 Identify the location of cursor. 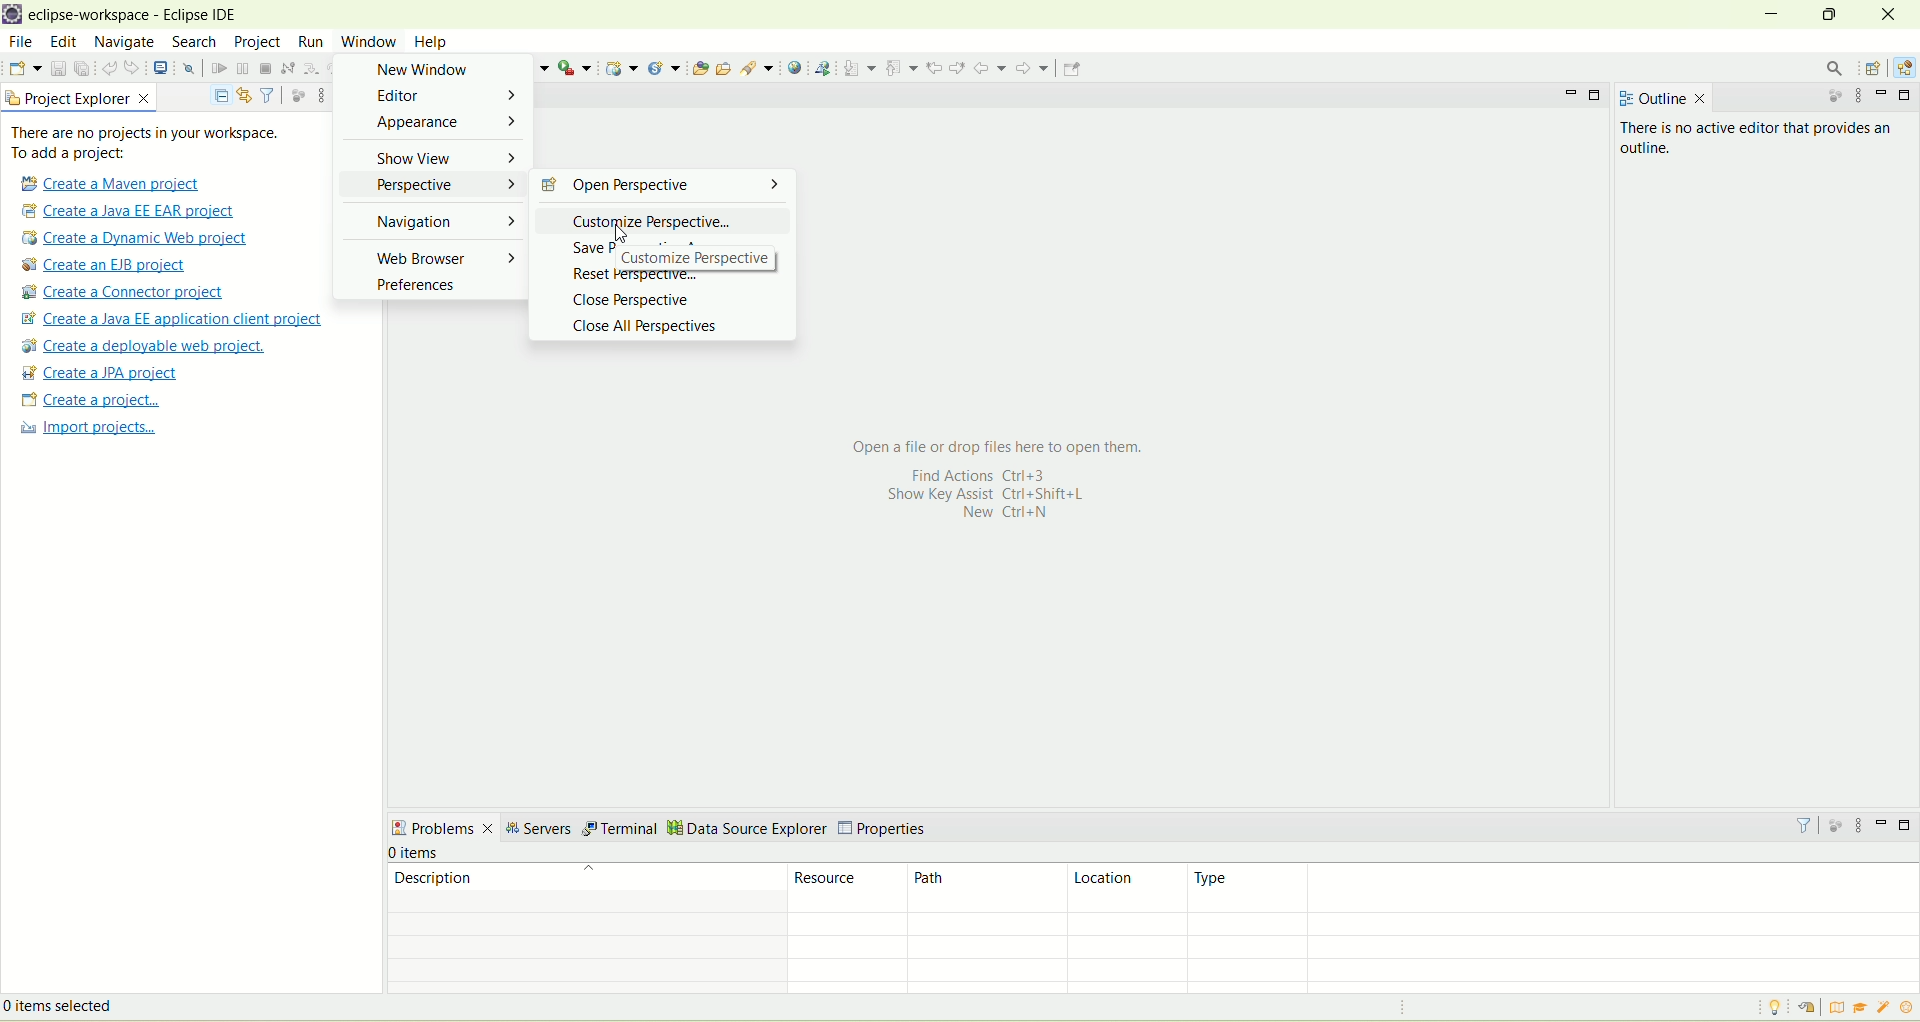
(622, 234).